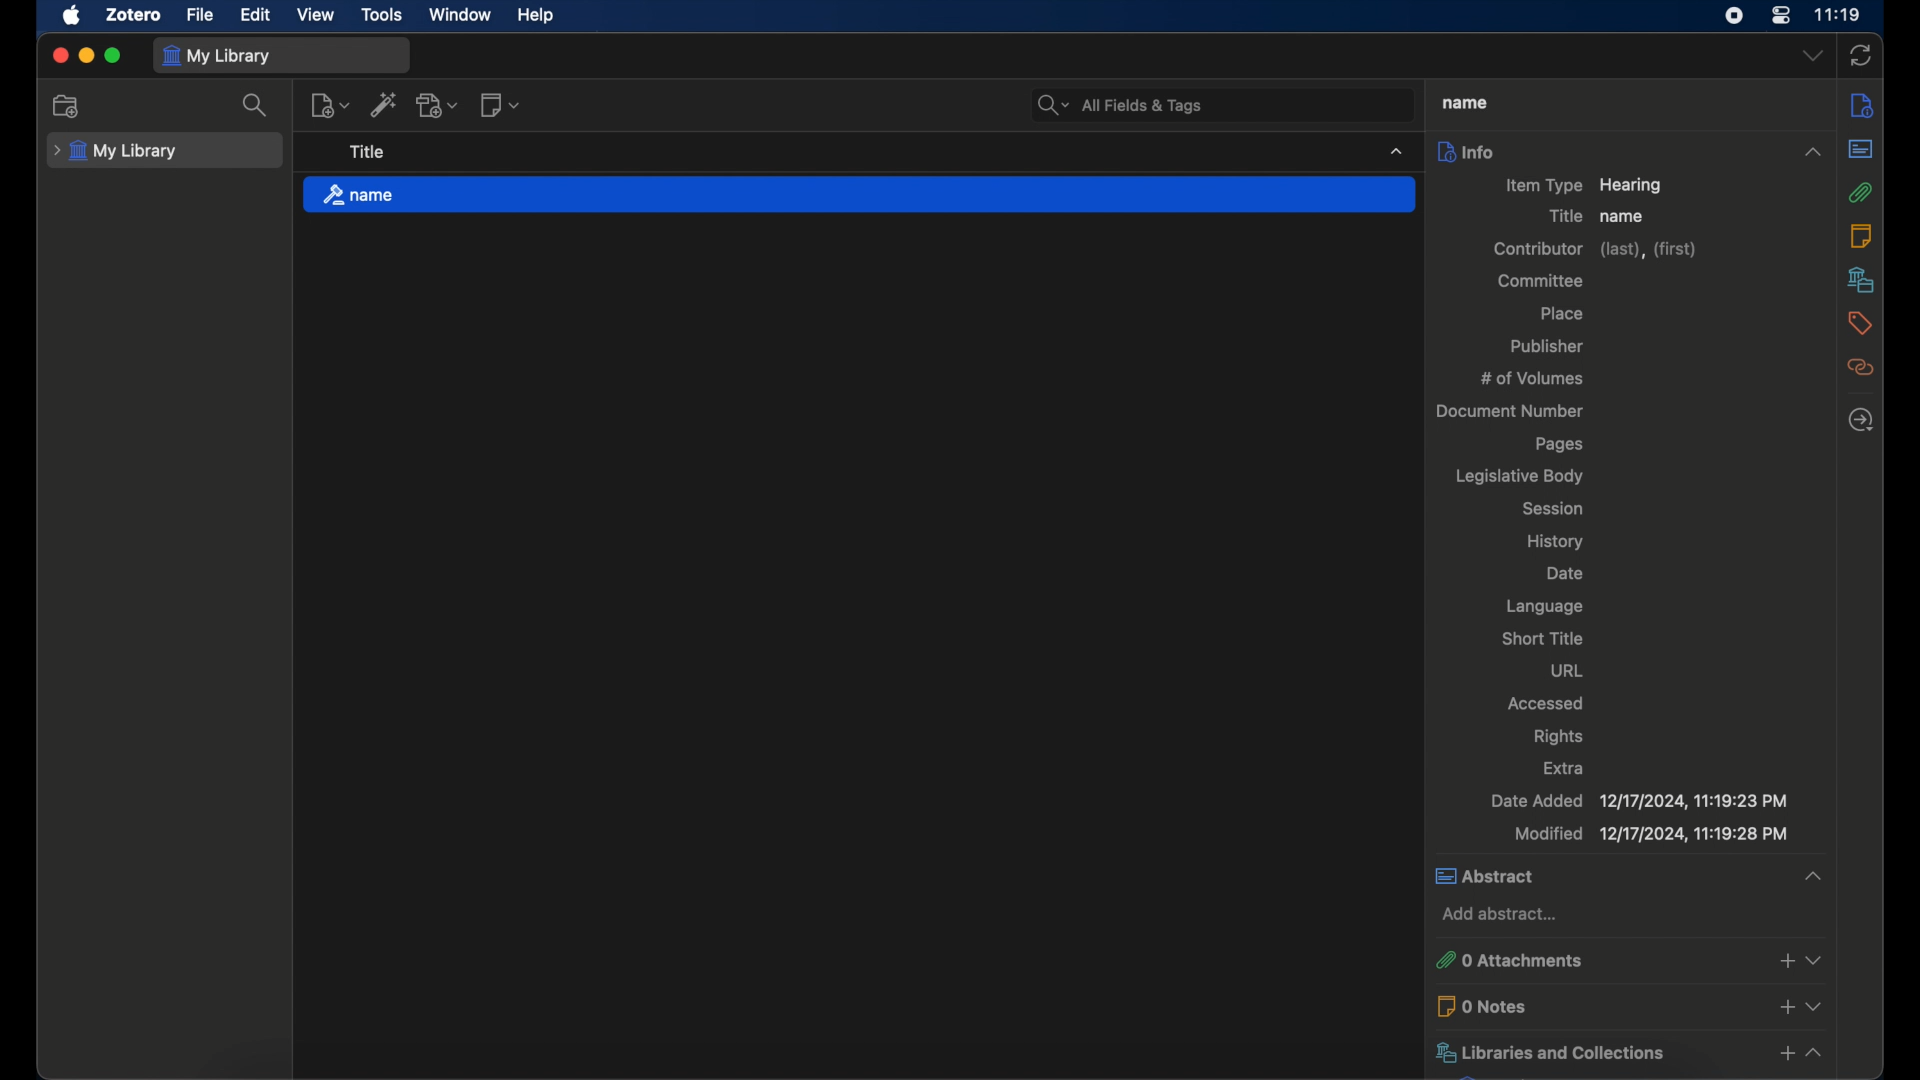 The width and height of the screenshot is (1920, 1080). Describe the element at coordinates (1861, 279) in the screenshot. I see `libraries` at that location.